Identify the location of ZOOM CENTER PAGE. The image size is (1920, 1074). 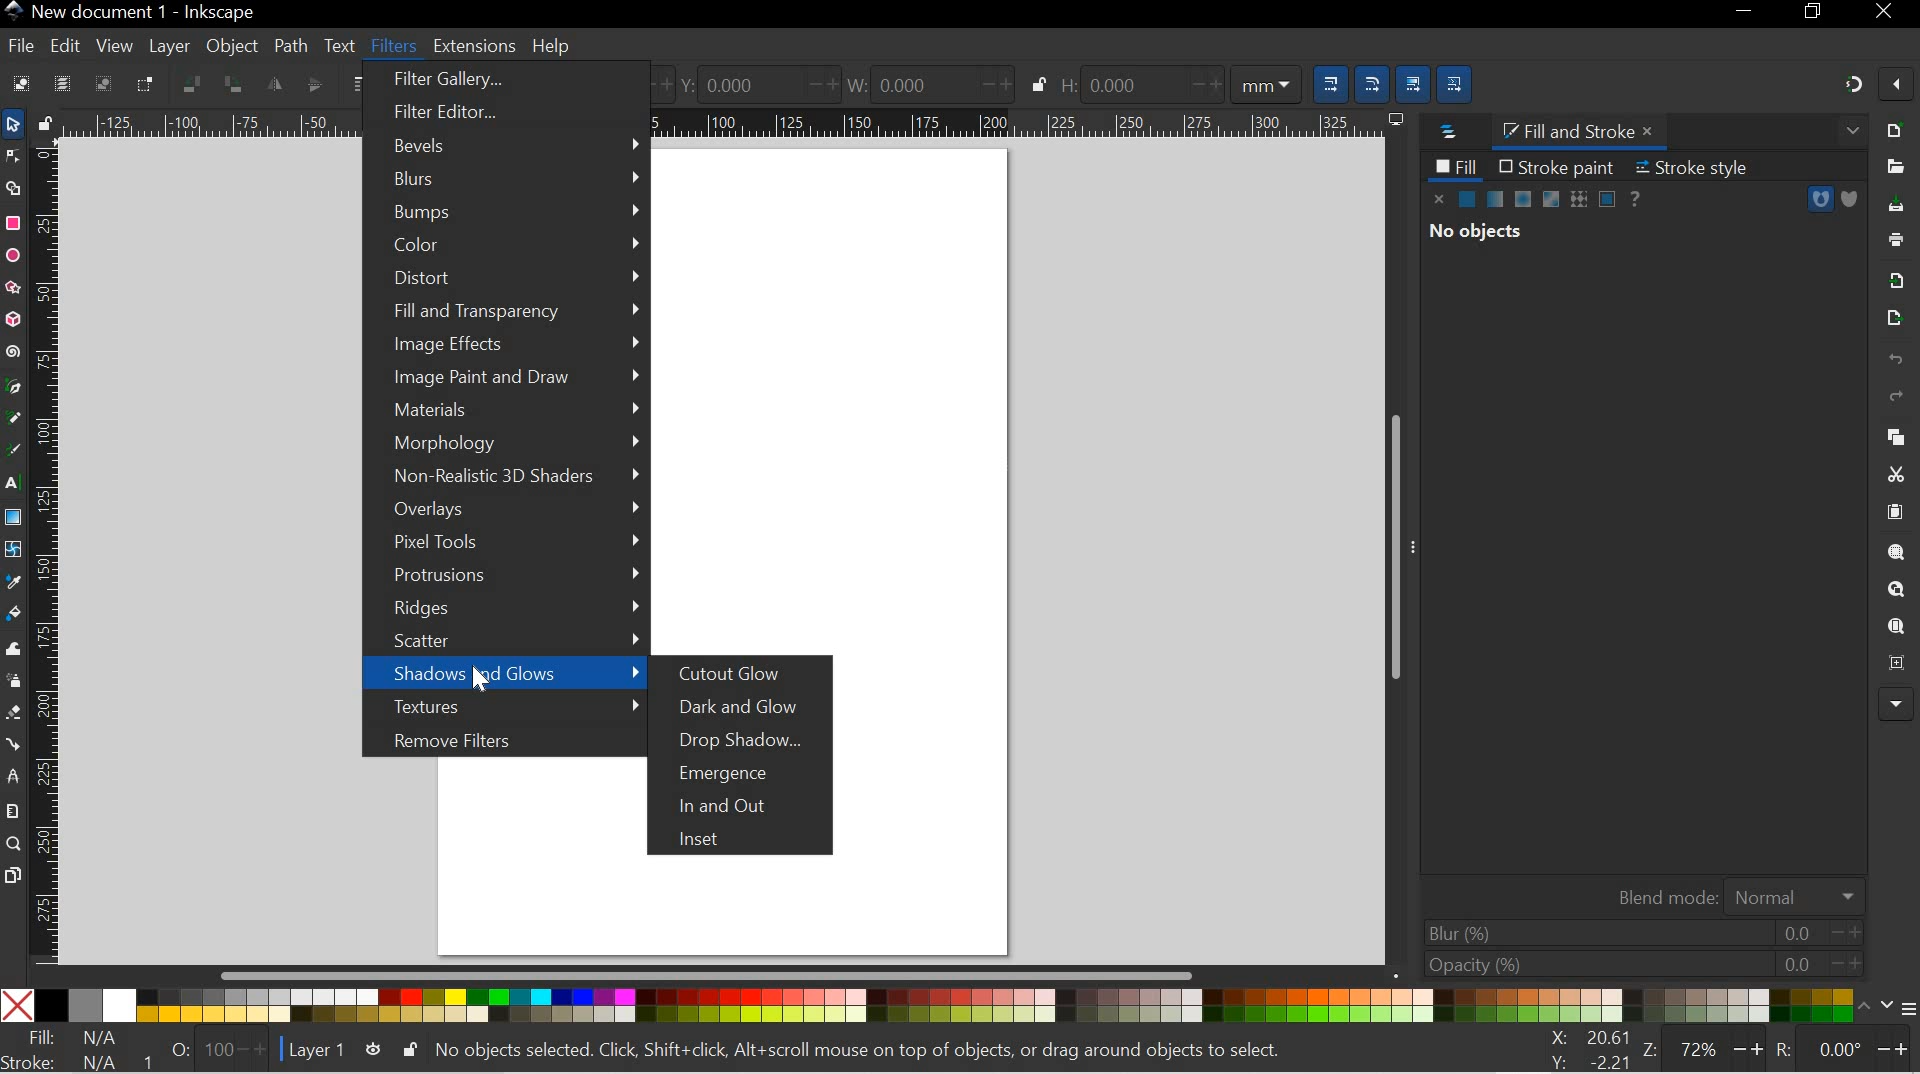
(1892, 664).